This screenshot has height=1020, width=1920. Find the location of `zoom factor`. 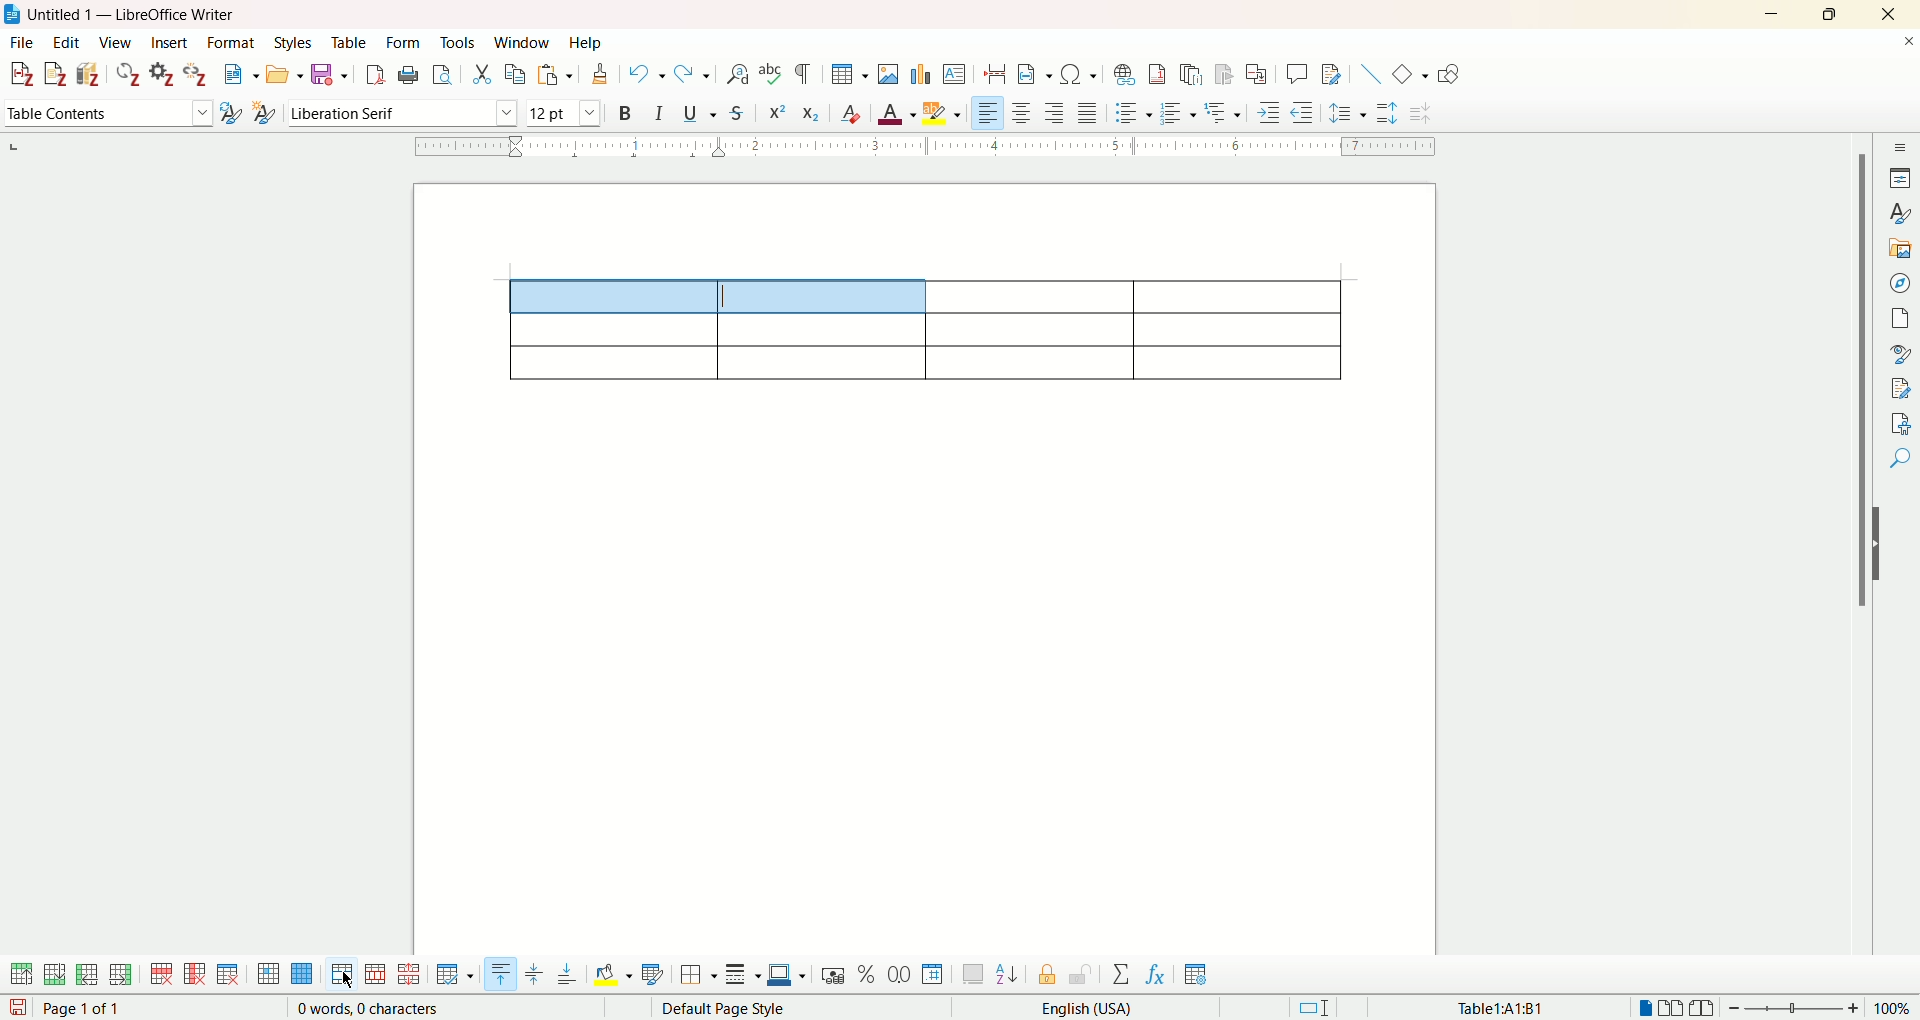

zoom factor is located at coordinates (1819, 1008).